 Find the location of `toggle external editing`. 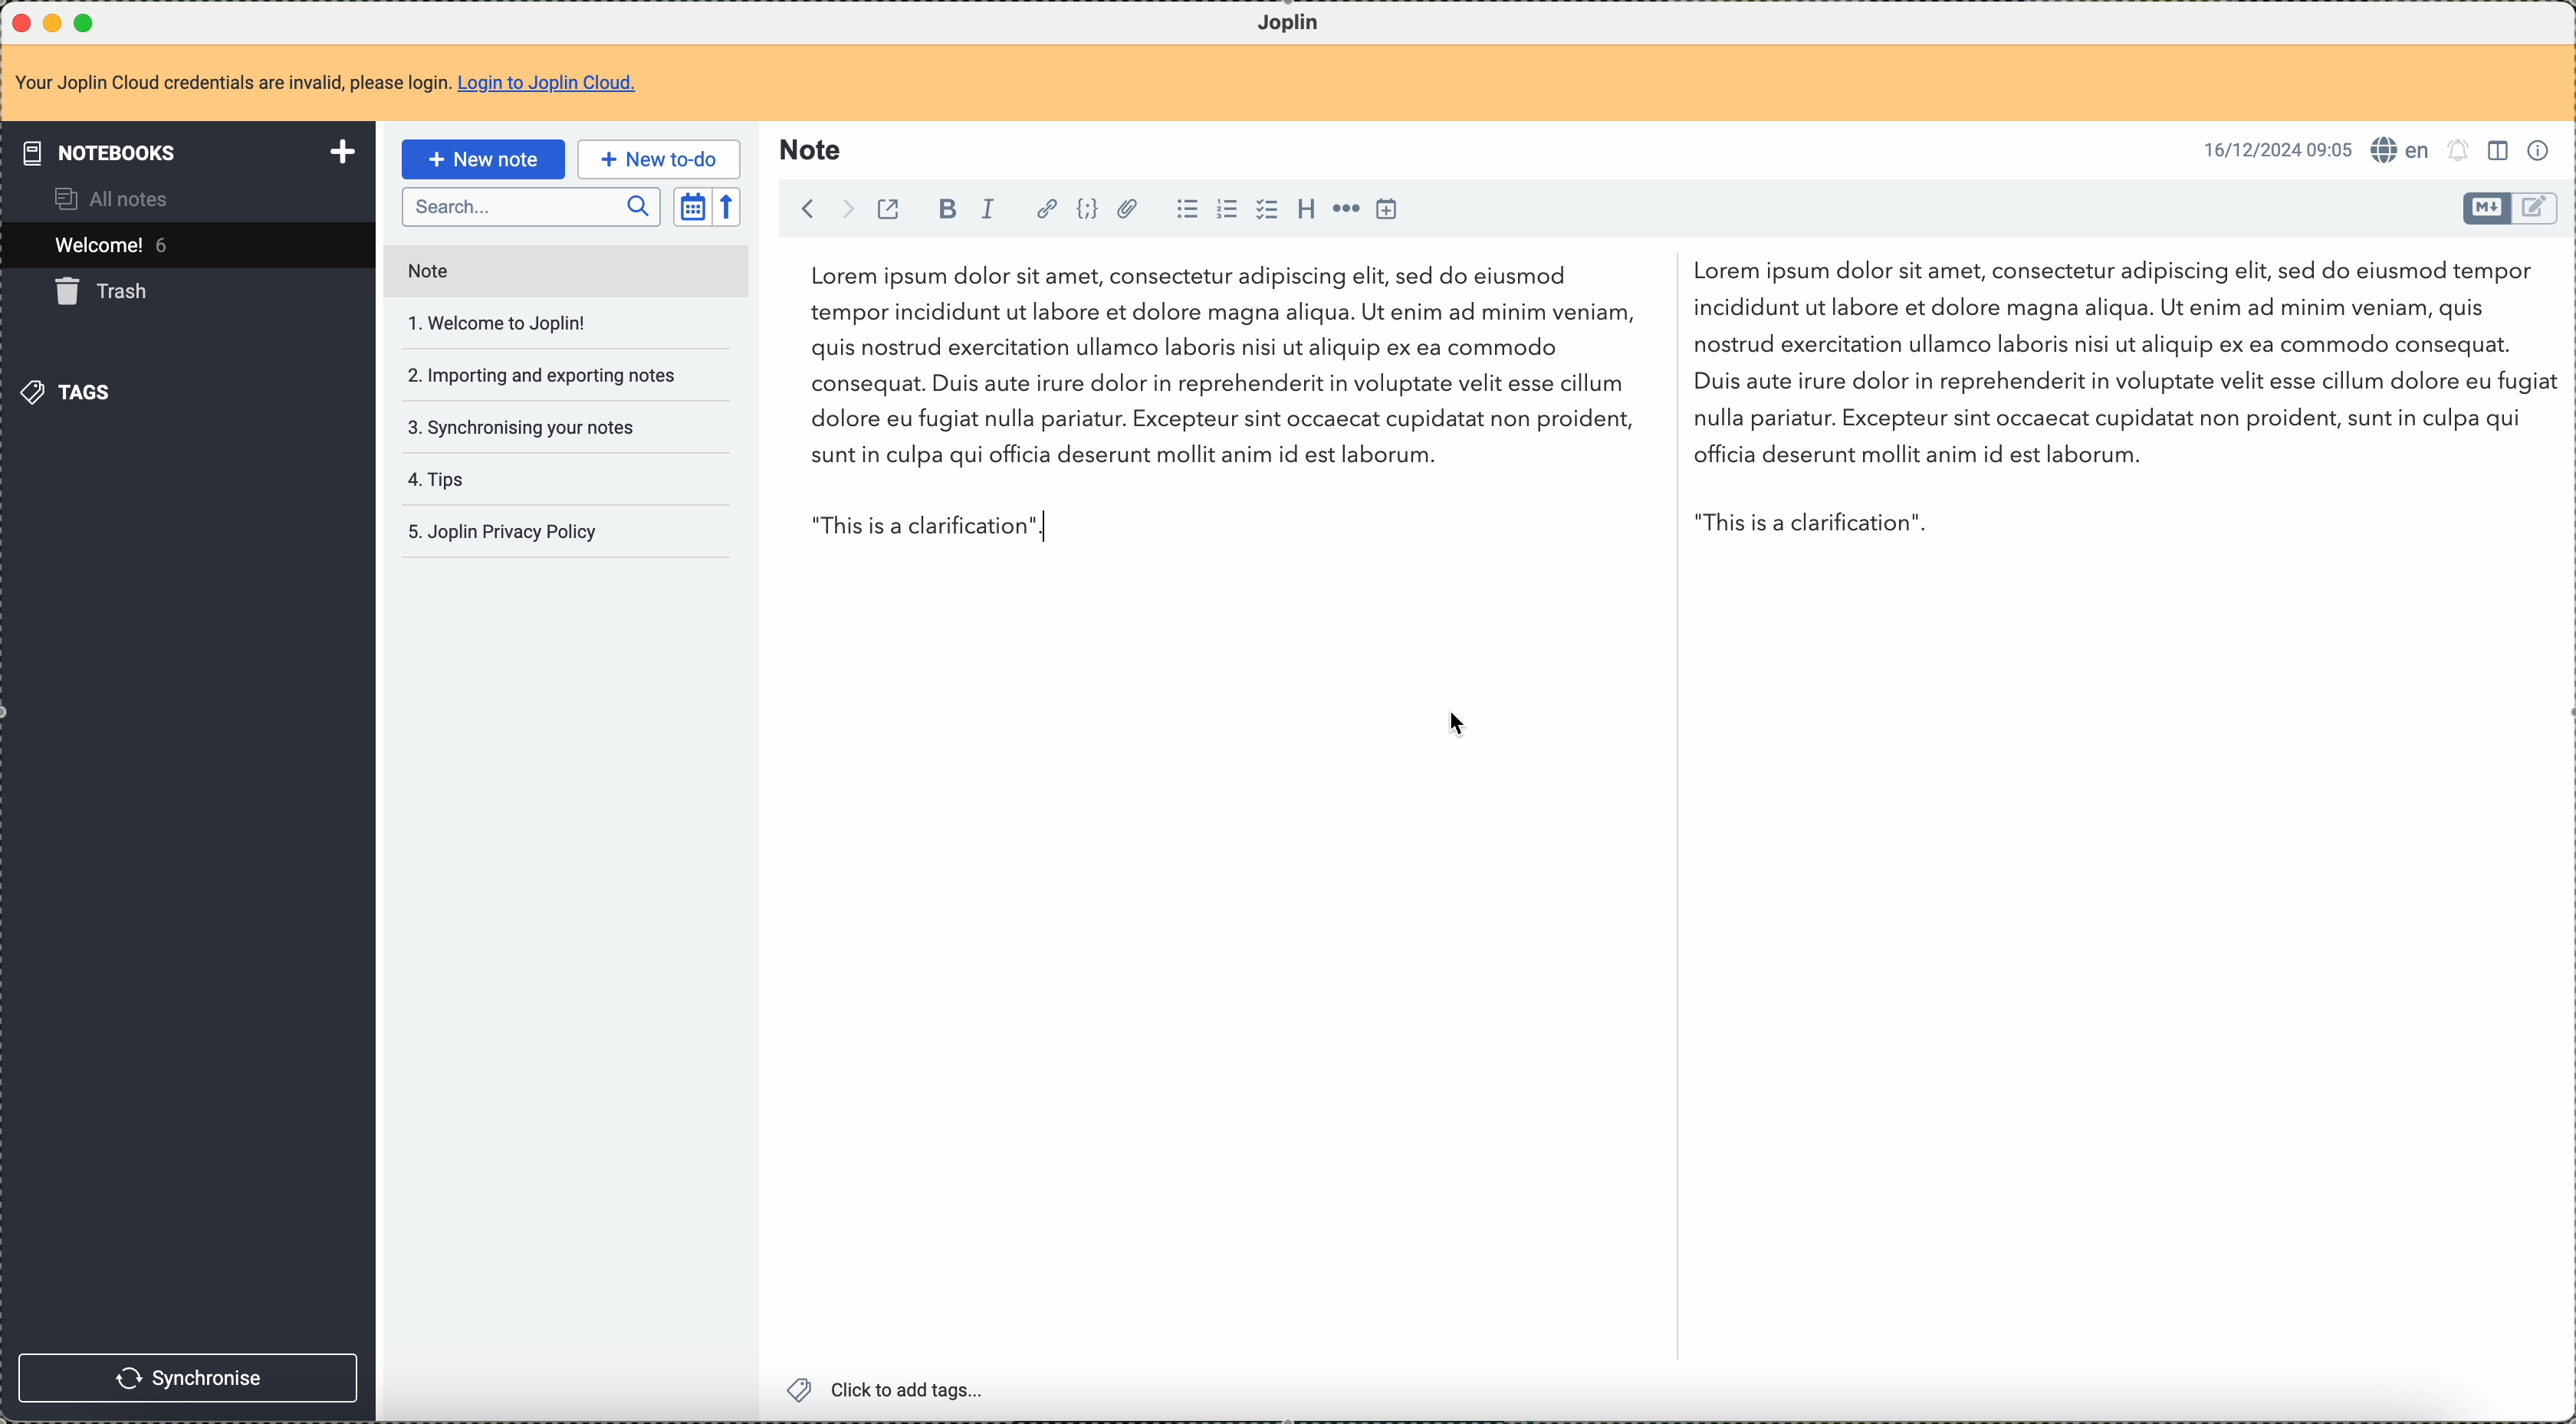

toggle external editing is located at coordinates (887, 211).